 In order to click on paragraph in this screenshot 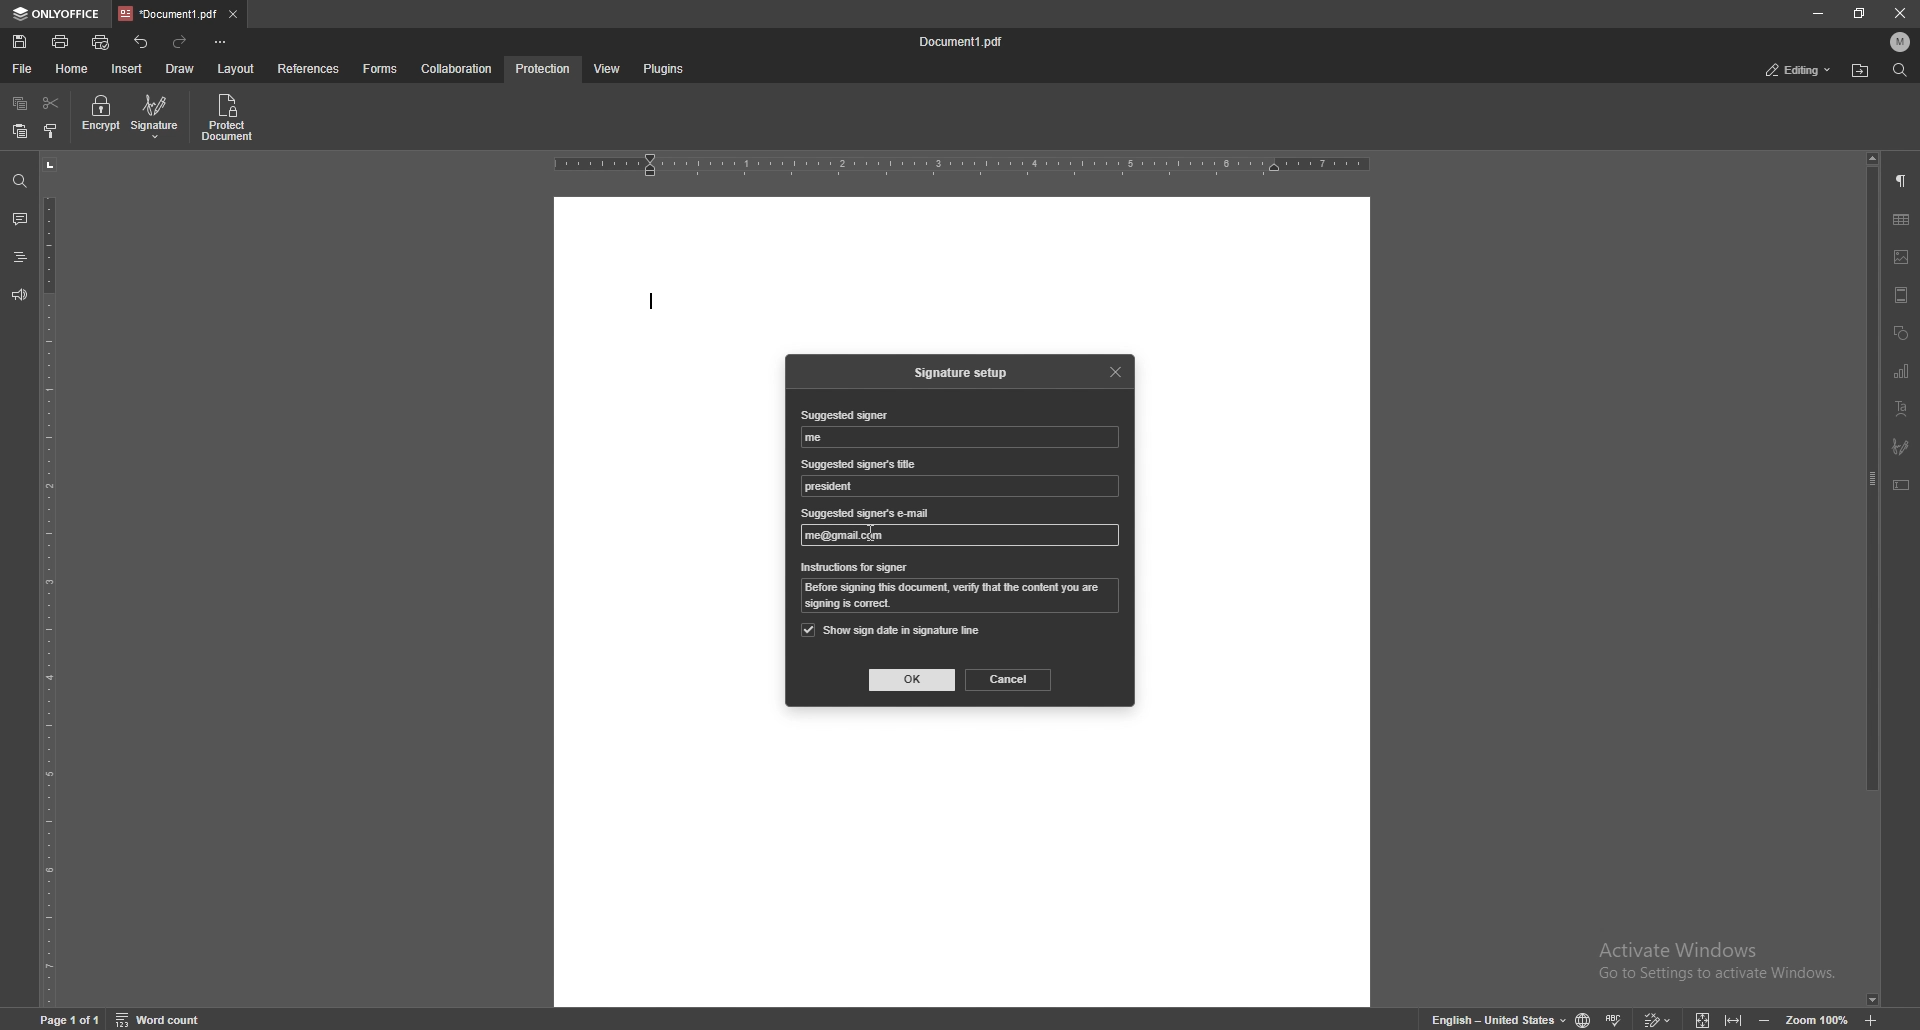, I will do `click(1901, 182)`.